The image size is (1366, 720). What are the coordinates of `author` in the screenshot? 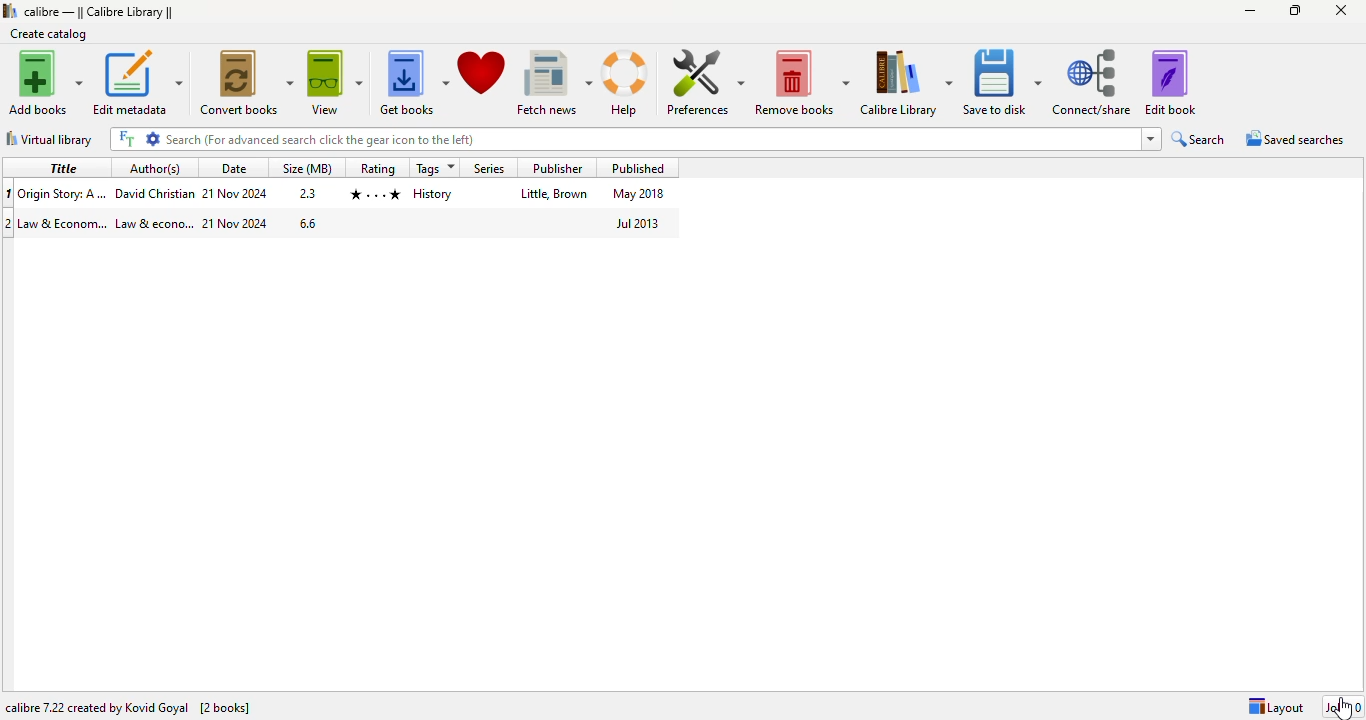 It's located at (154, 224).